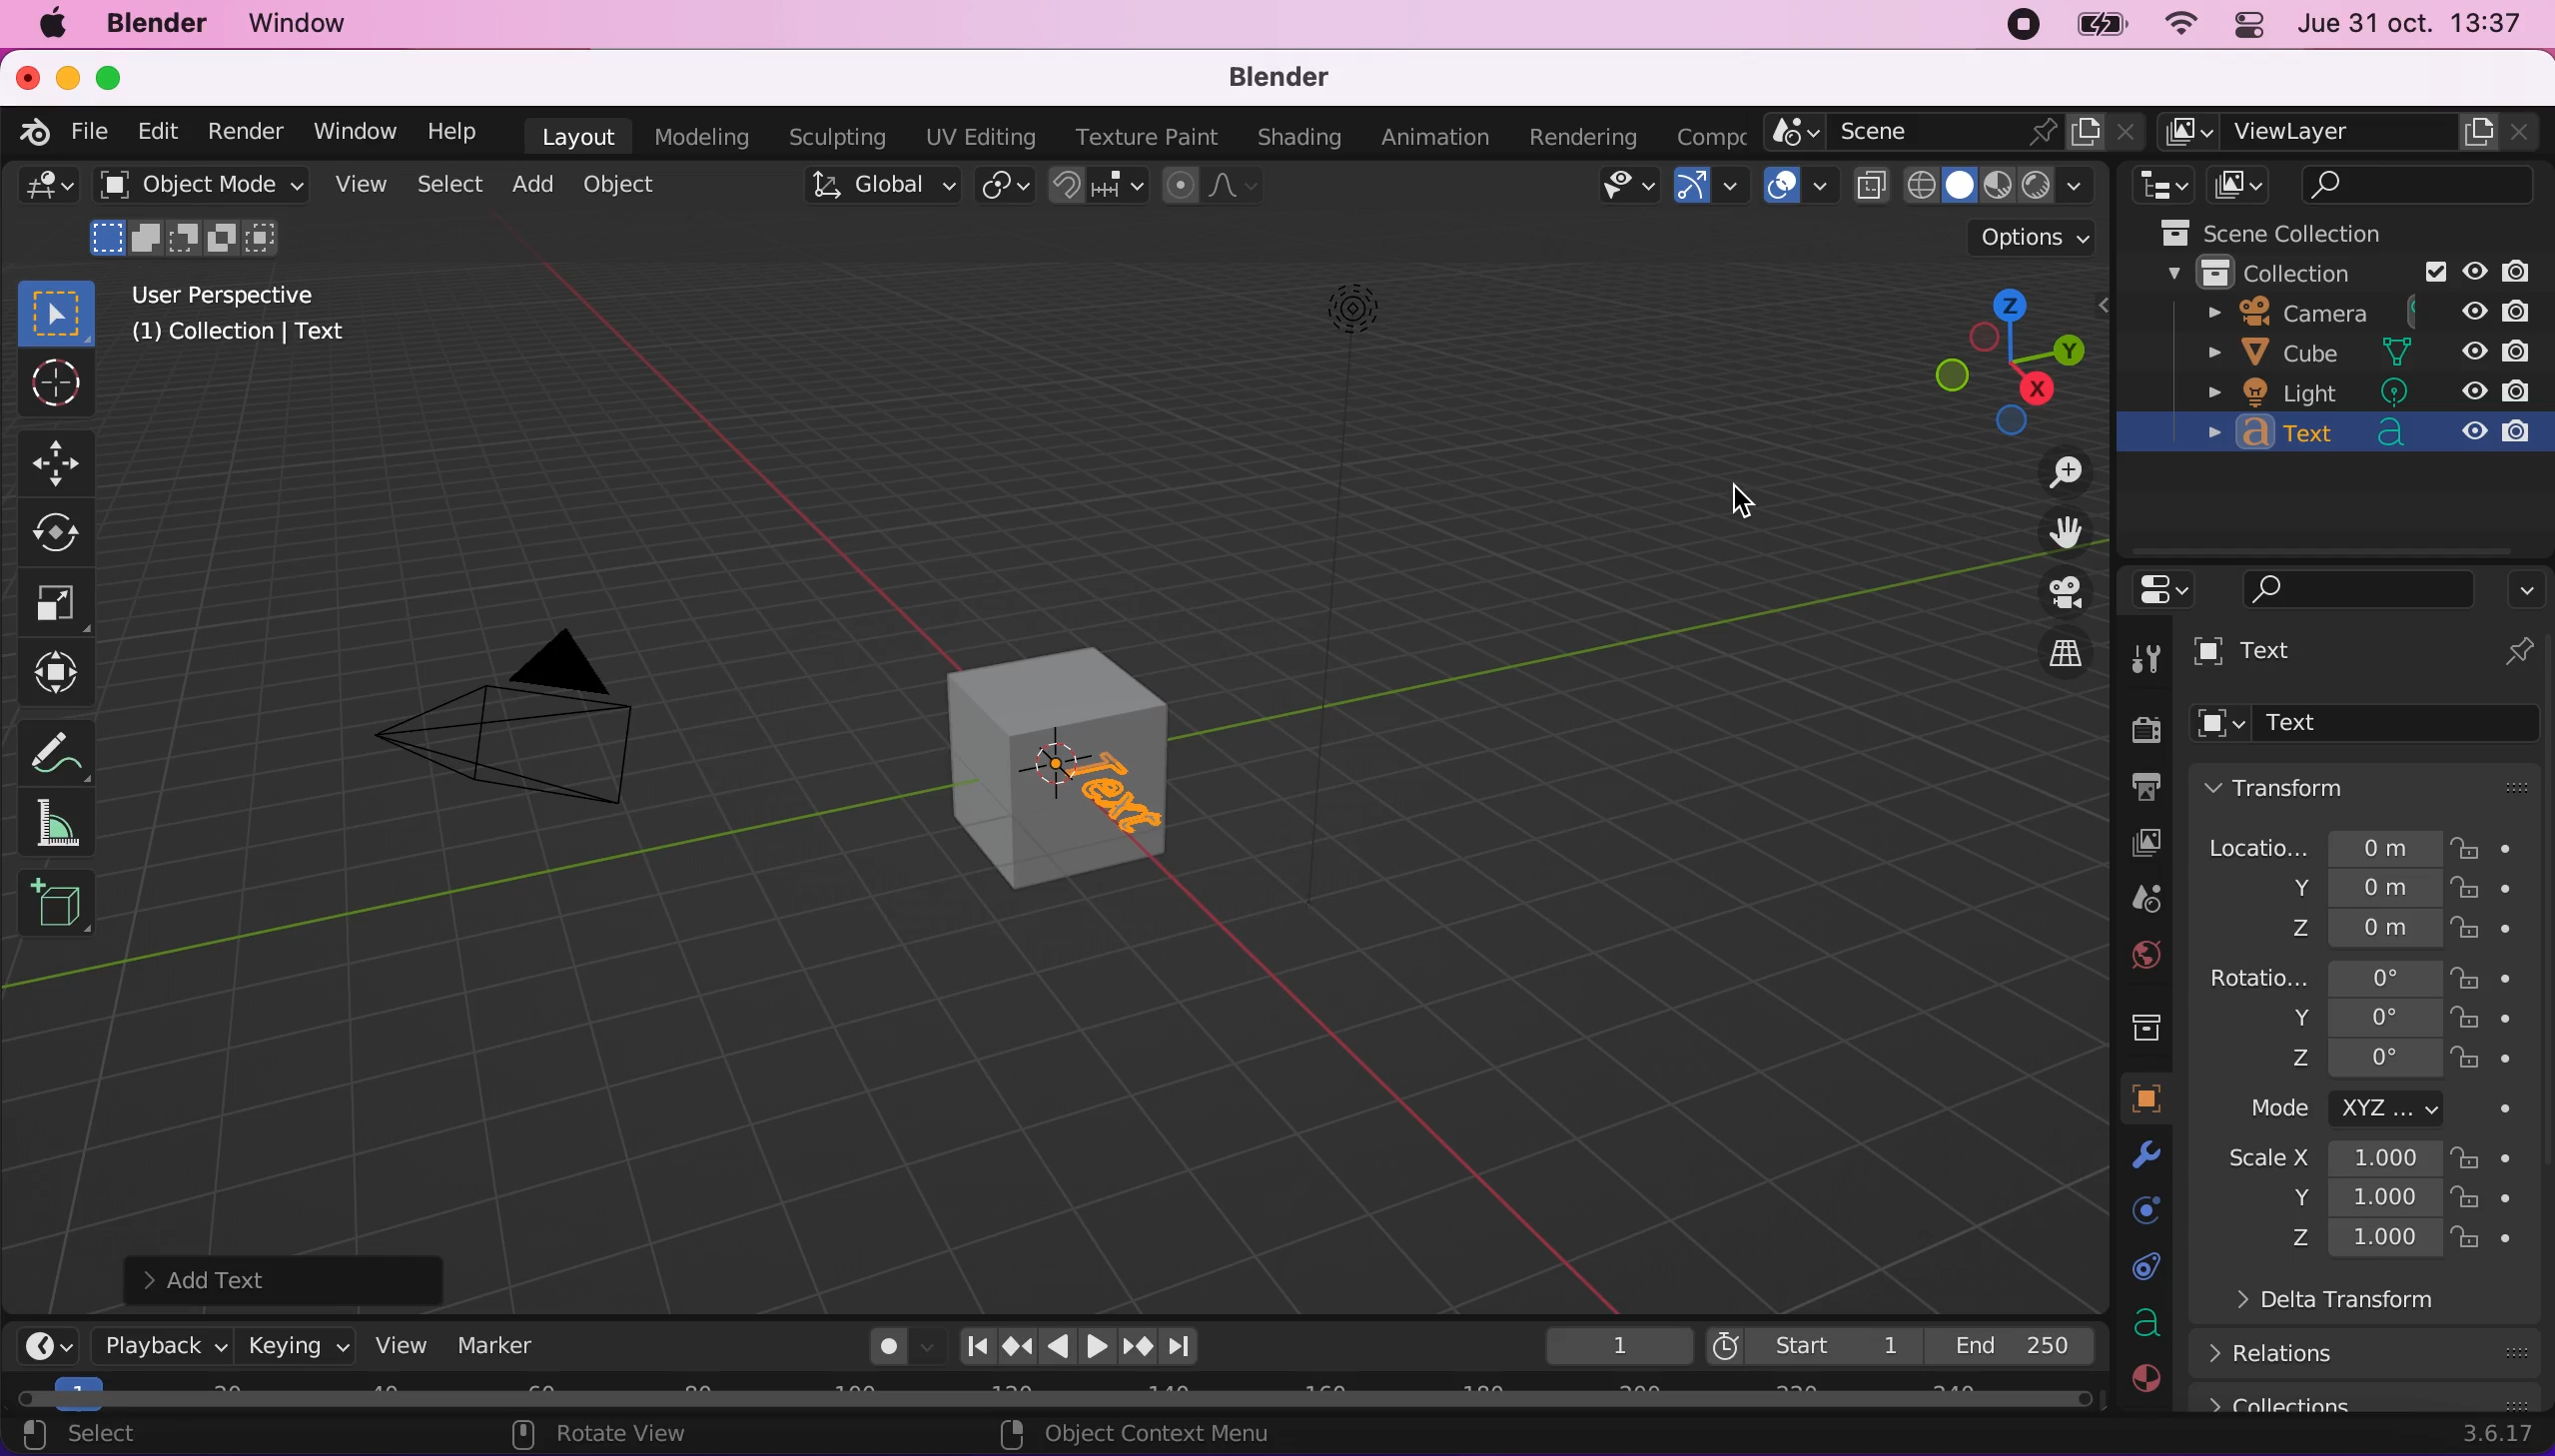 The height and width of the screenshot is (1456, 2555). What do you see at coordinates (59, 313) in the screenshot?
I see `select box` at bounding box center [59, 313].